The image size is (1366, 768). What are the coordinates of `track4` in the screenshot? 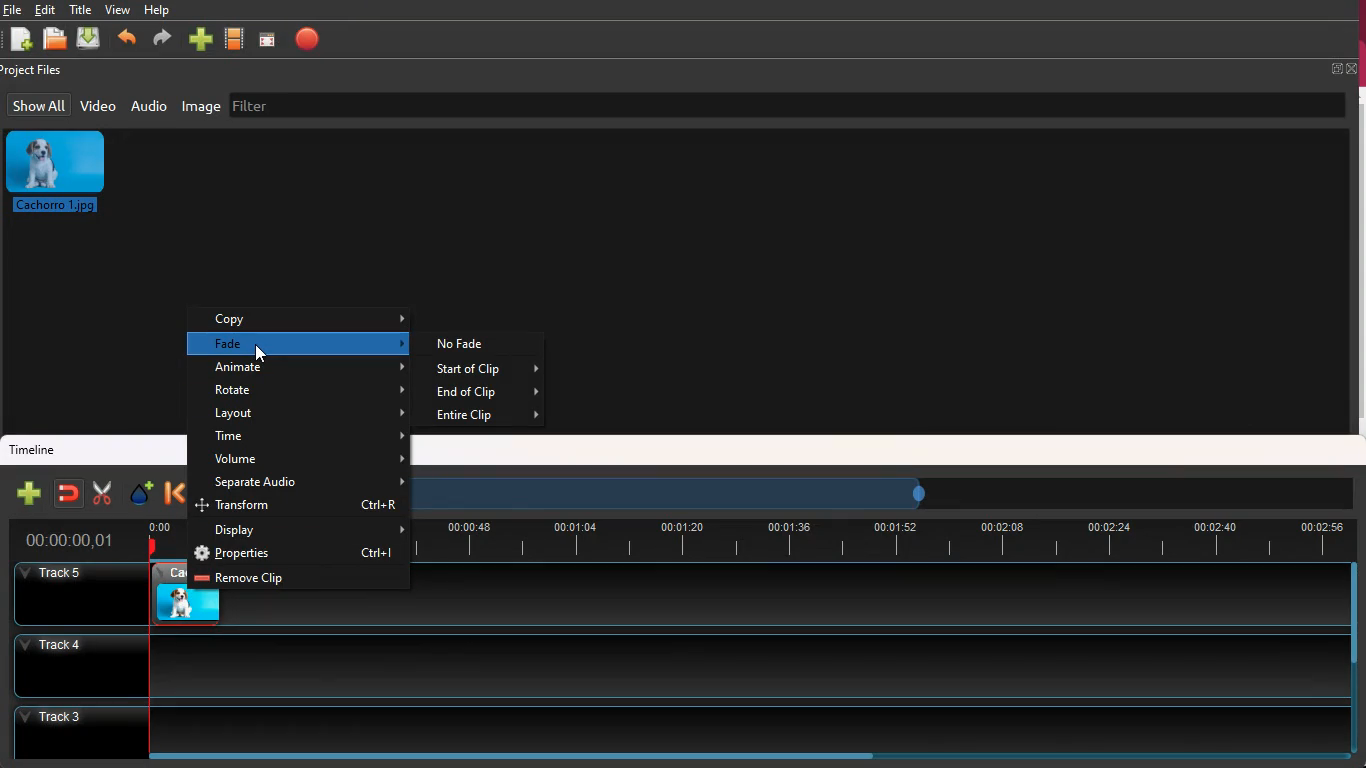 It's located at (668, 663).